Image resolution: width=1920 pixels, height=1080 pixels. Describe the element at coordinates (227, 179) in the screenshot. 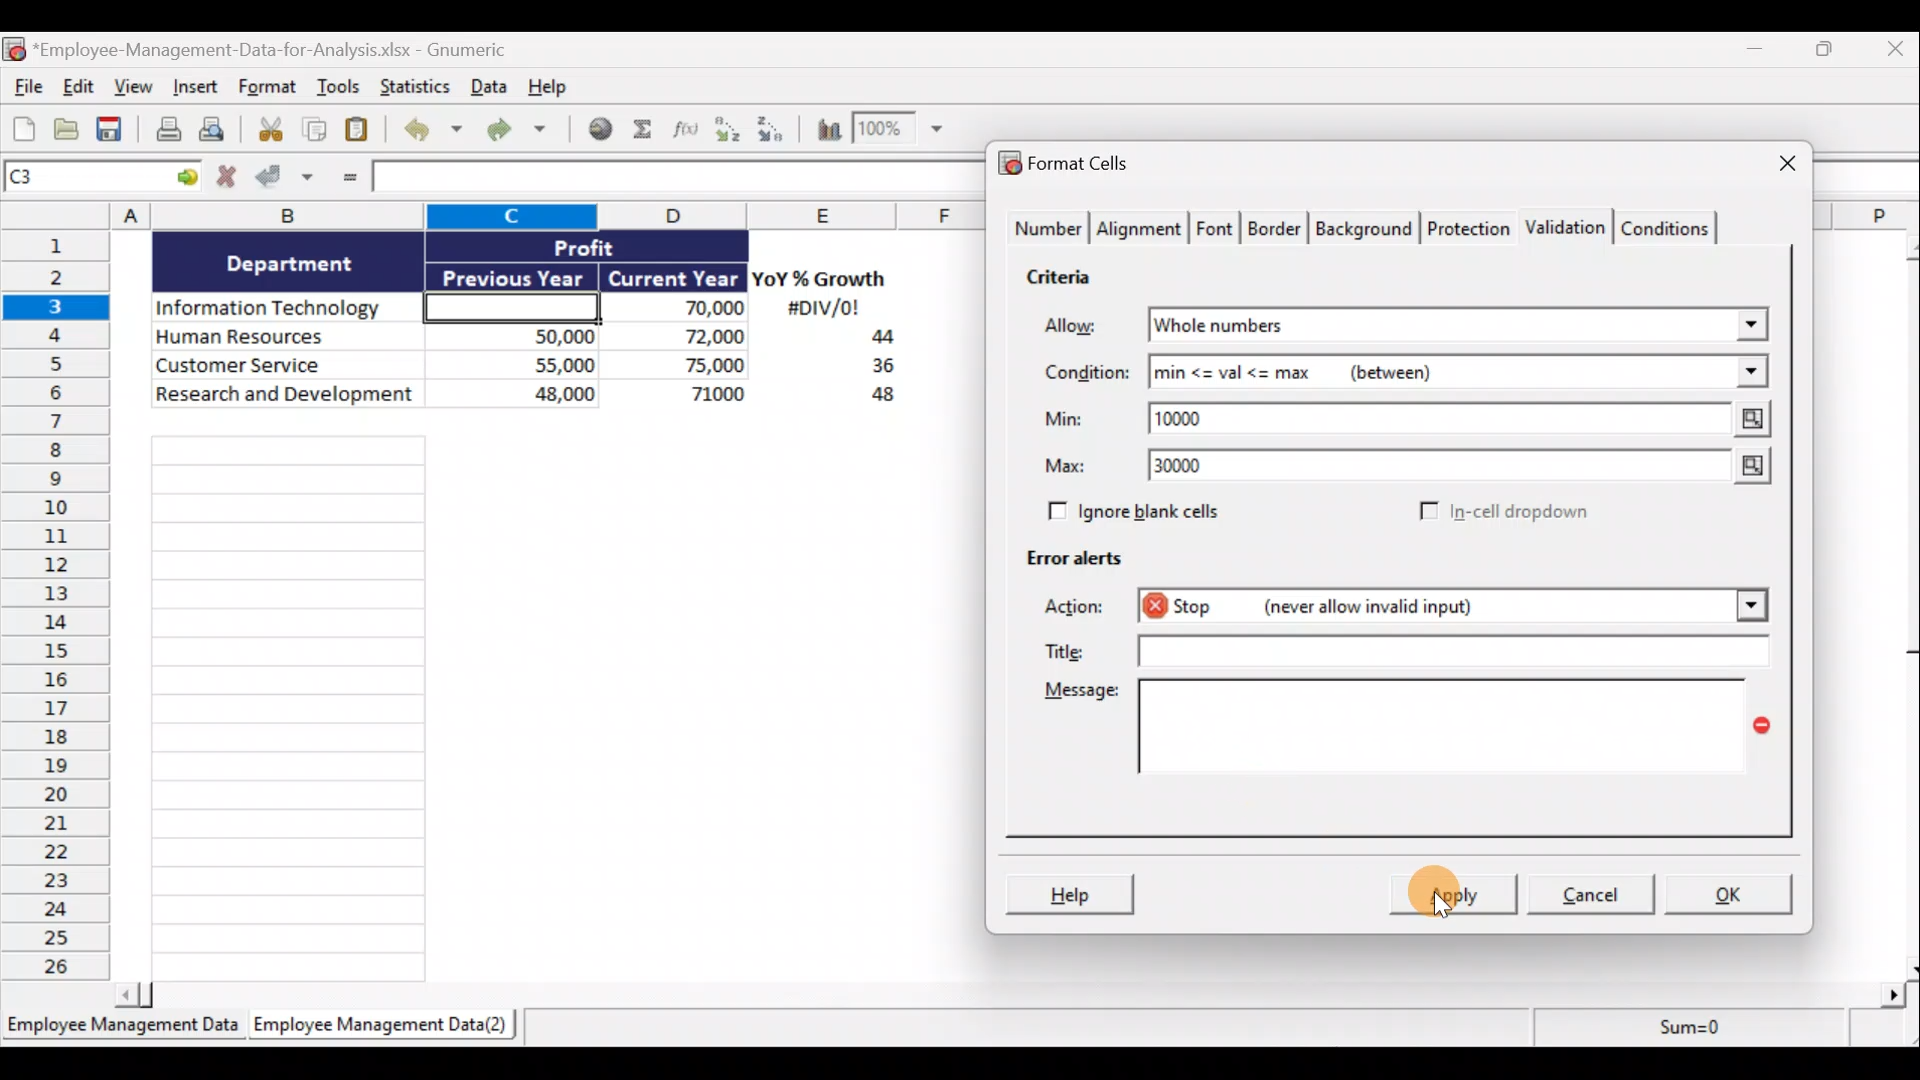

I see `Cancel changes` at that location.